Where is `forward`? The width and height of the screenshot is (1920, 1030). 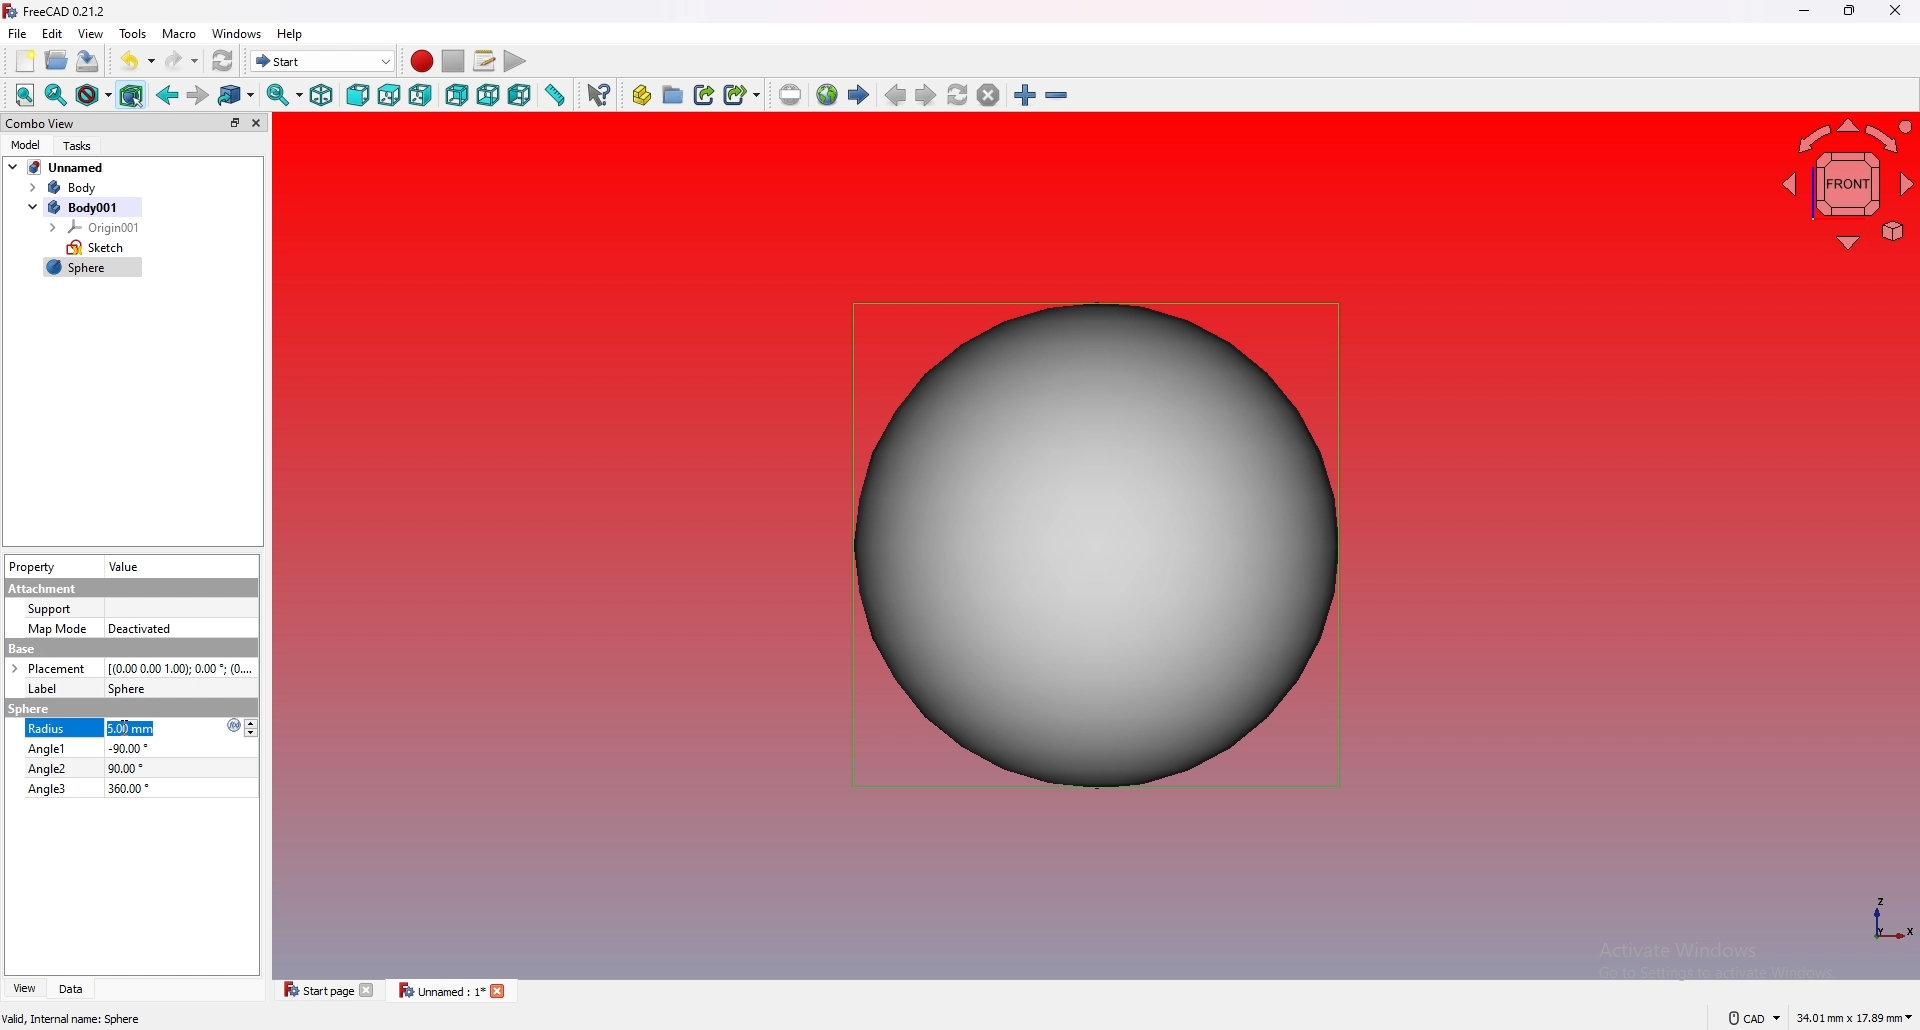
forward is located at coordinates (196, 95).